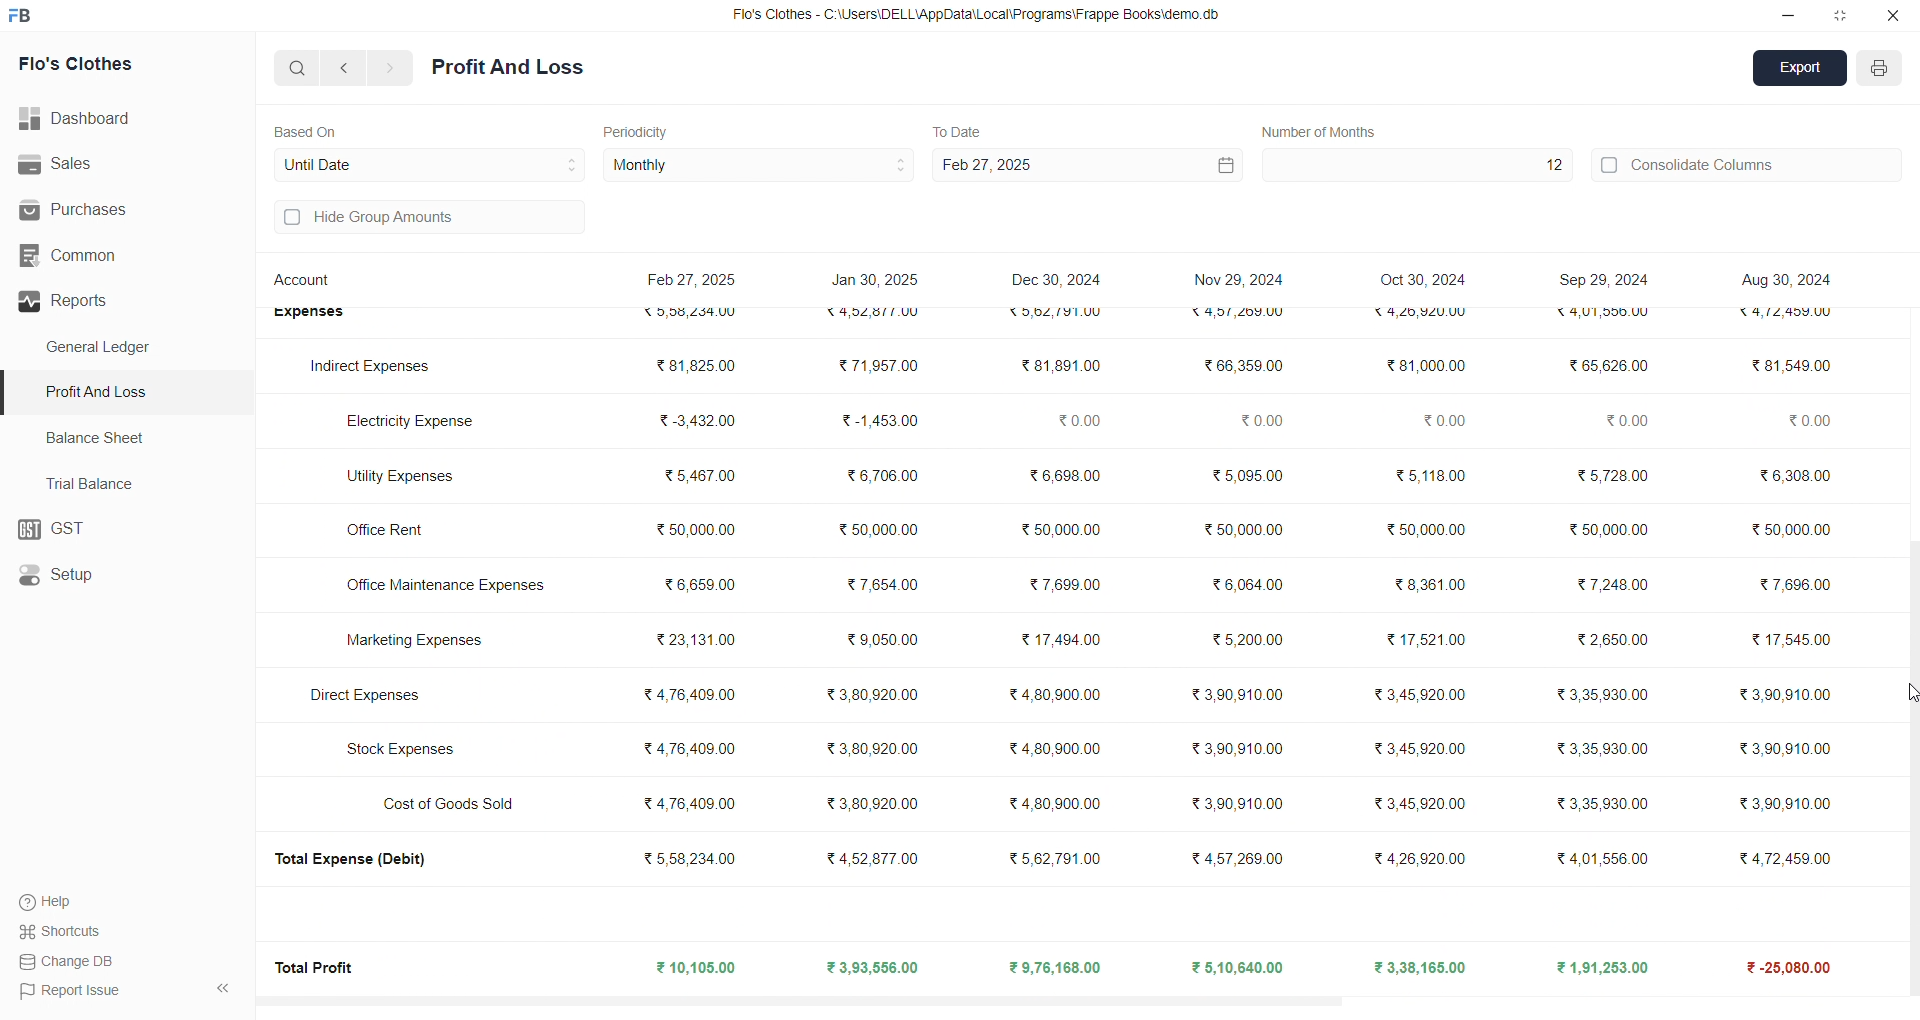 This screenshot has width=1920, height=1020. Describe the element at coordinates (1415, 165) in the screenshot. I see `12` at that location.